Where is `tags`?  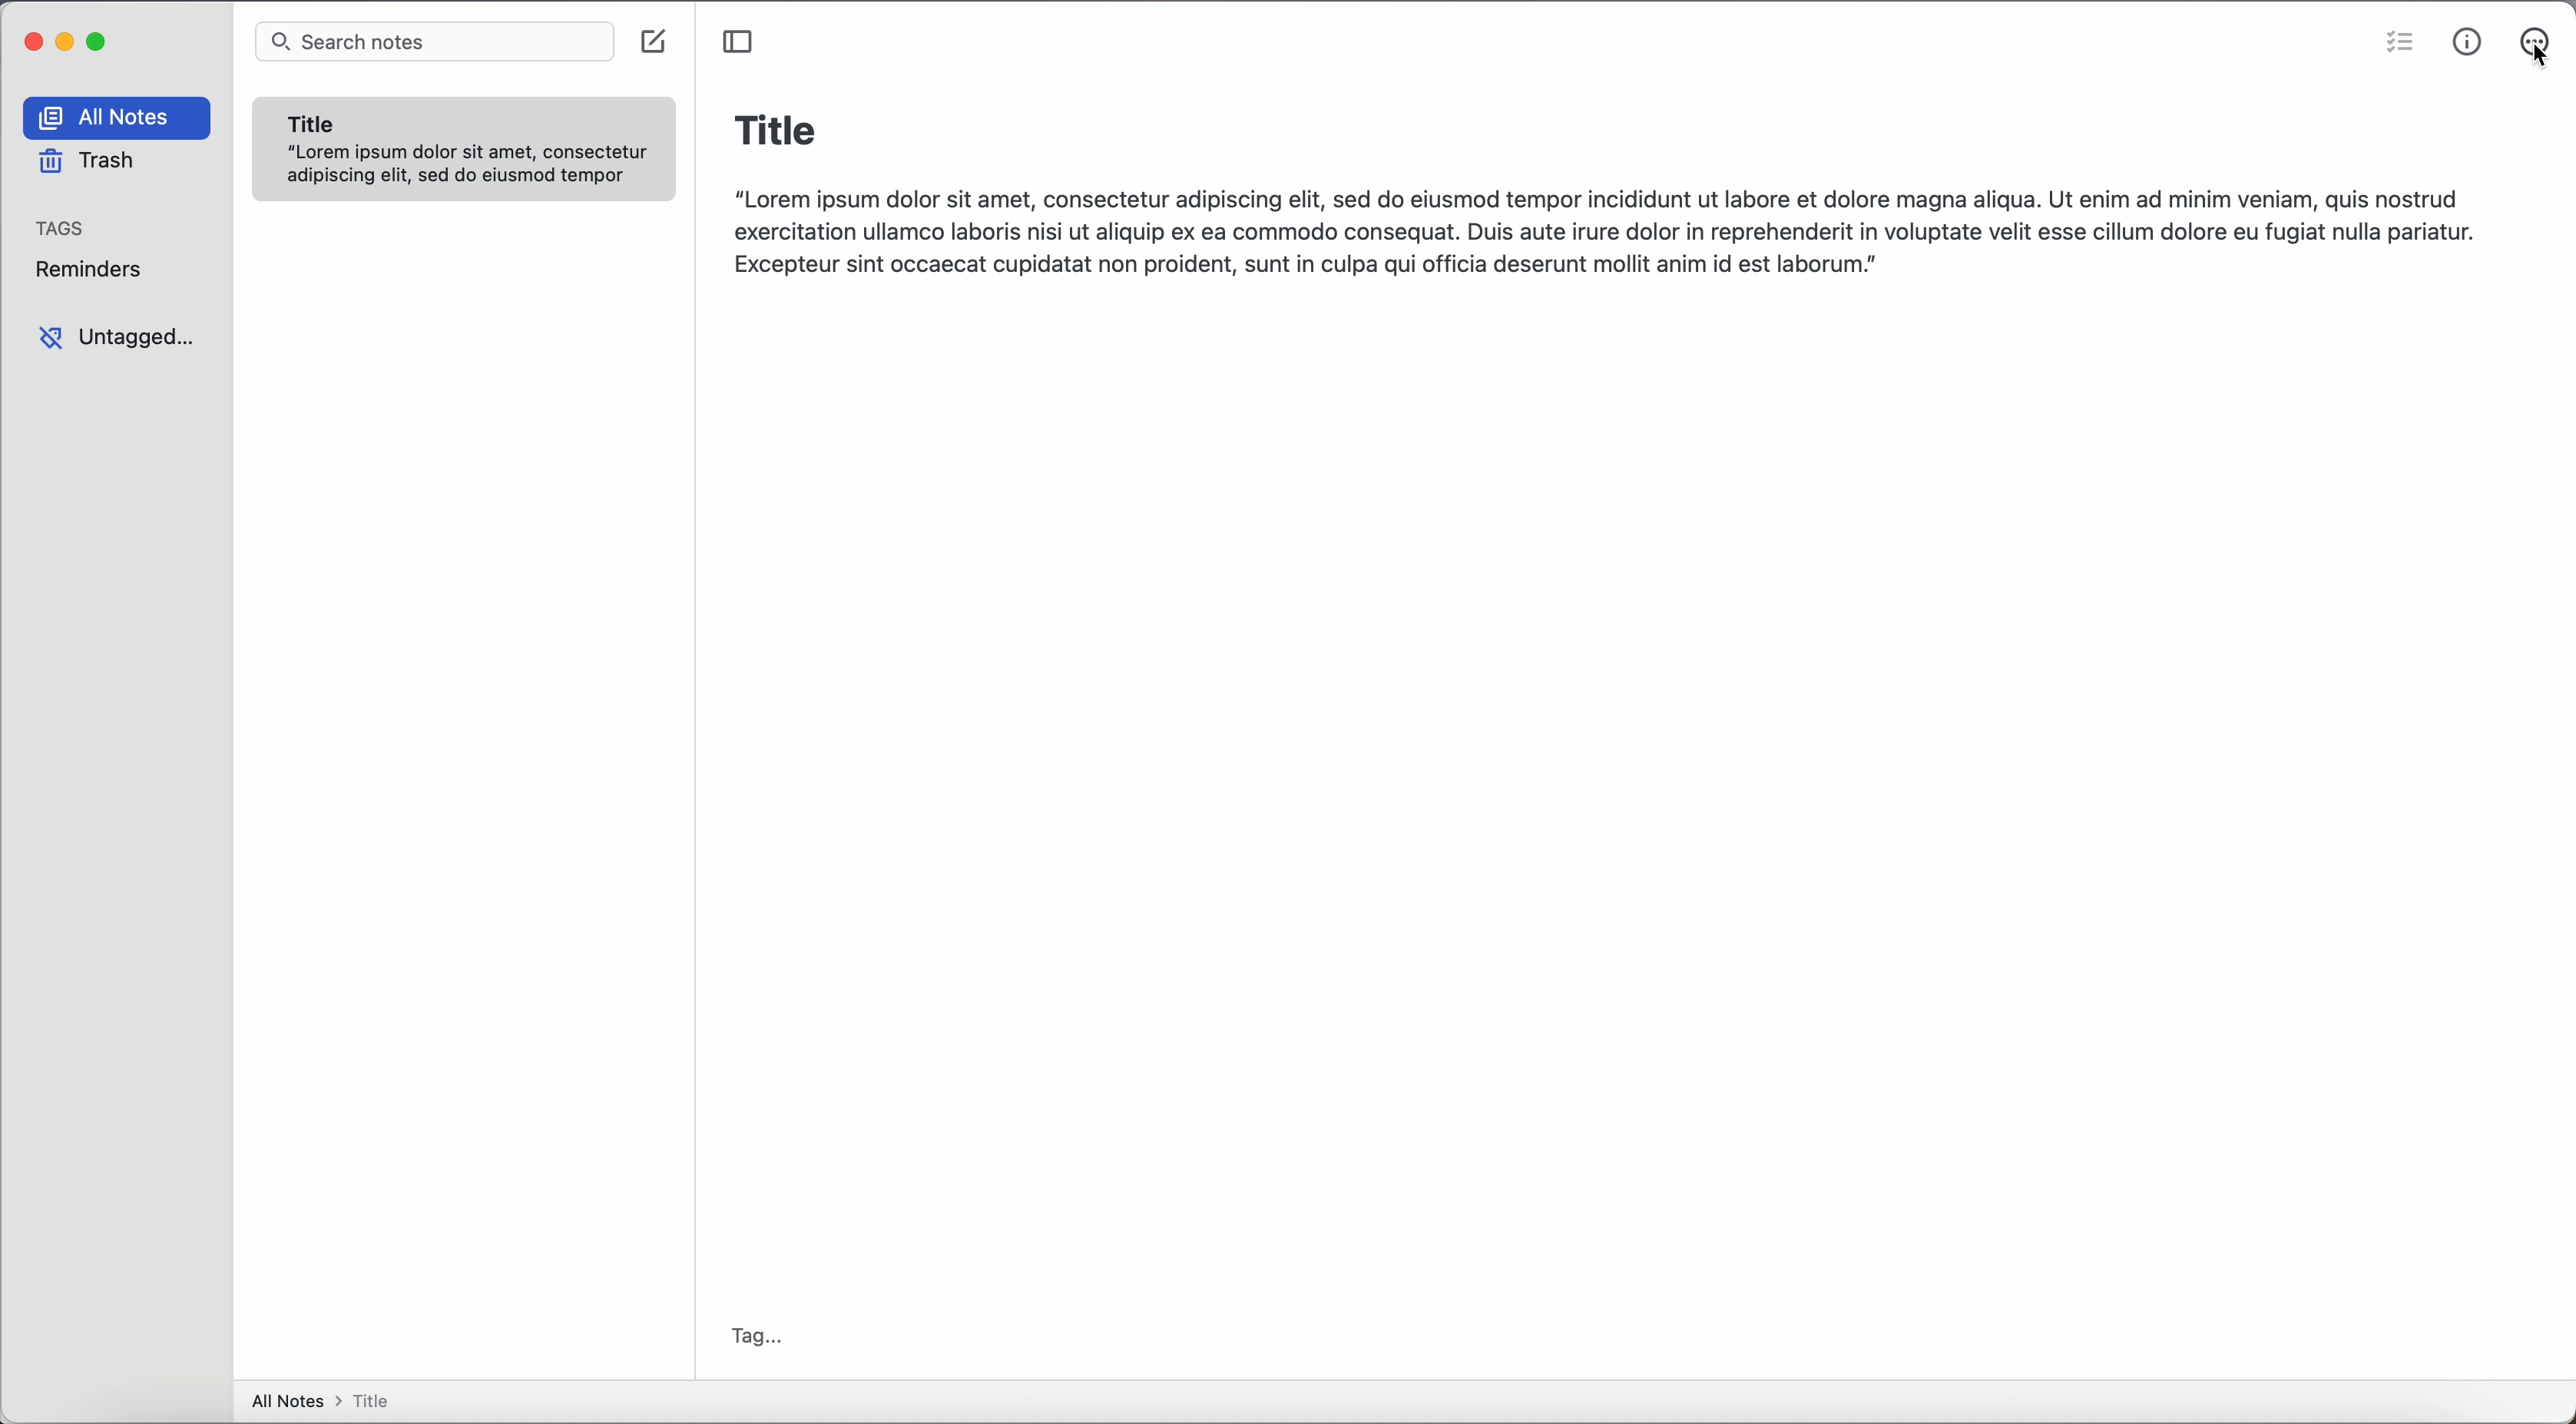 tags is located at coordinates (64, 226).